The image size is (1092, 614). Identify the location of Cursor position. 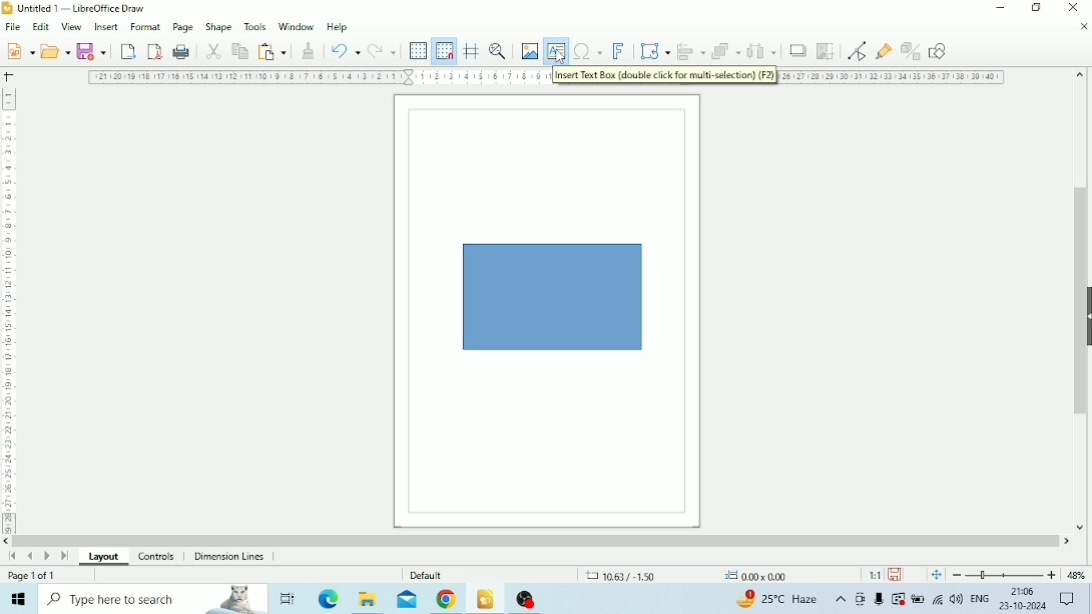
(687, 575).